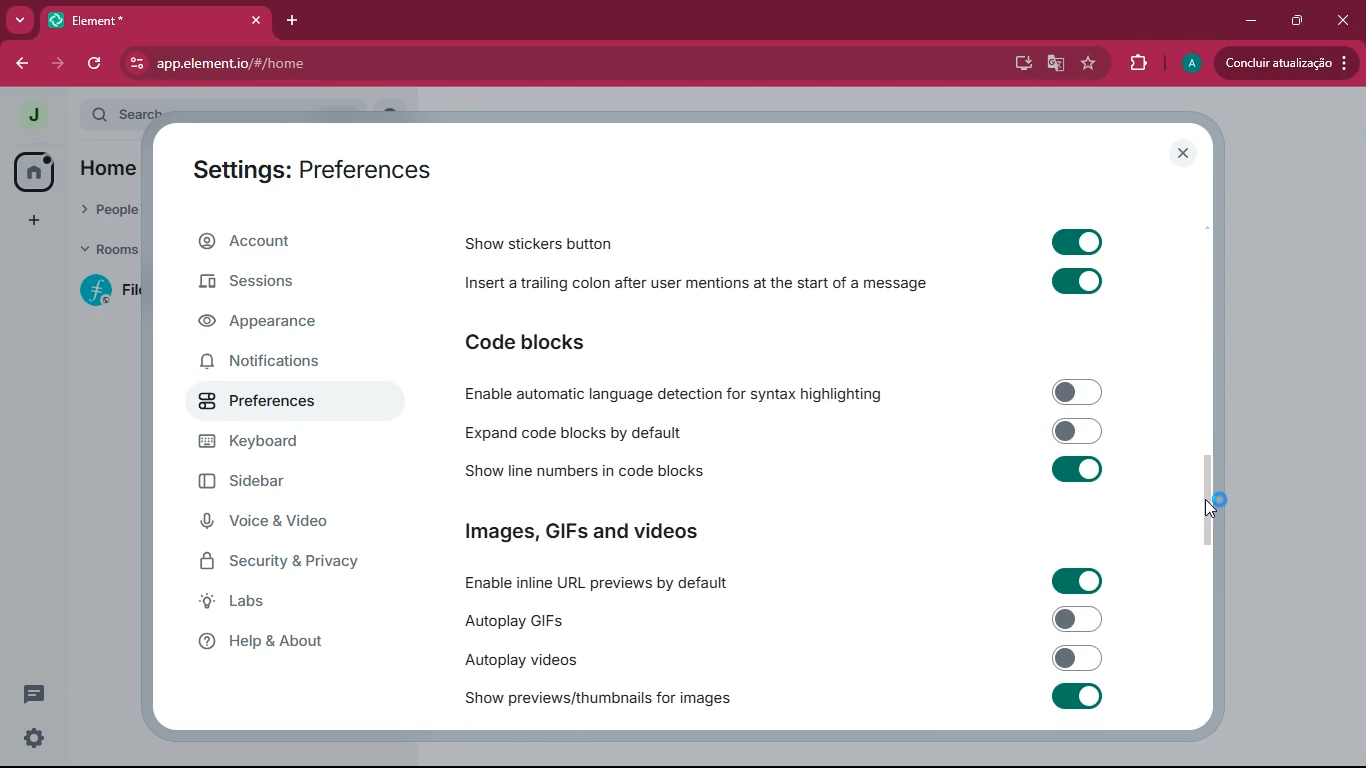 The width and height of the screenshot is (1366, 768). What do you see at coordinates (586, 472) in the screenshot?
I see `Show line numbers in code blocks` at bounding box center [586, 472].